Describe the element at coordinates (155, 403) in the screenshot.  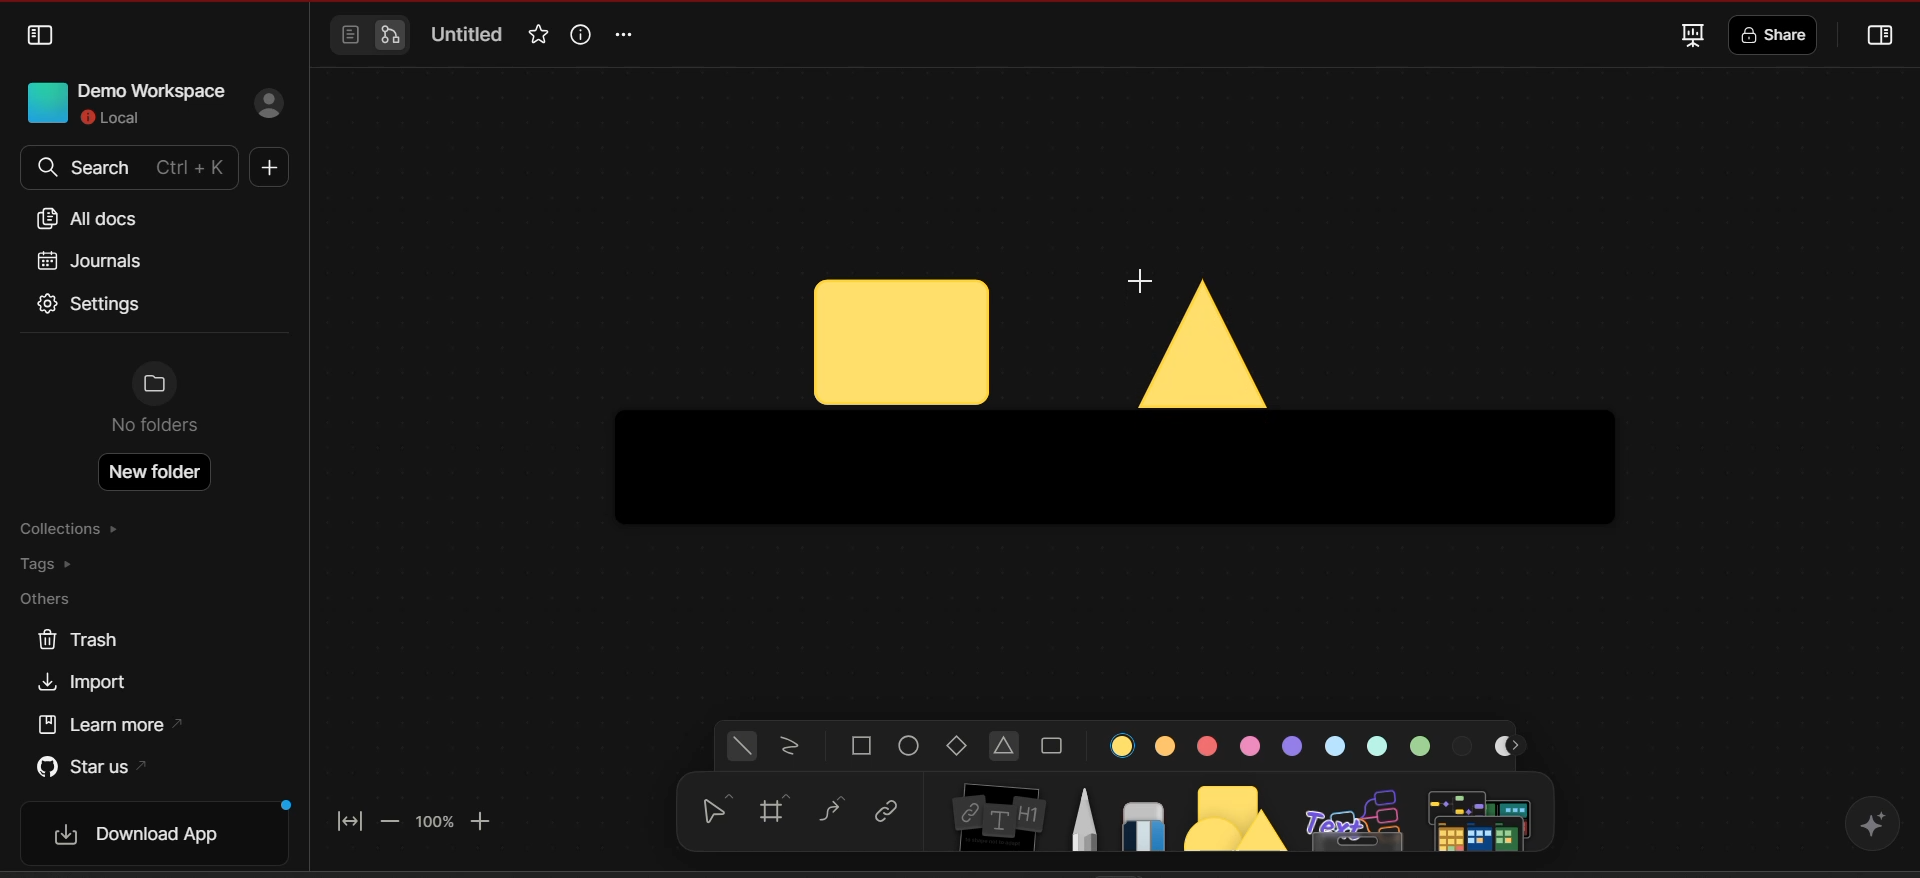
I see `No folder` at that location.